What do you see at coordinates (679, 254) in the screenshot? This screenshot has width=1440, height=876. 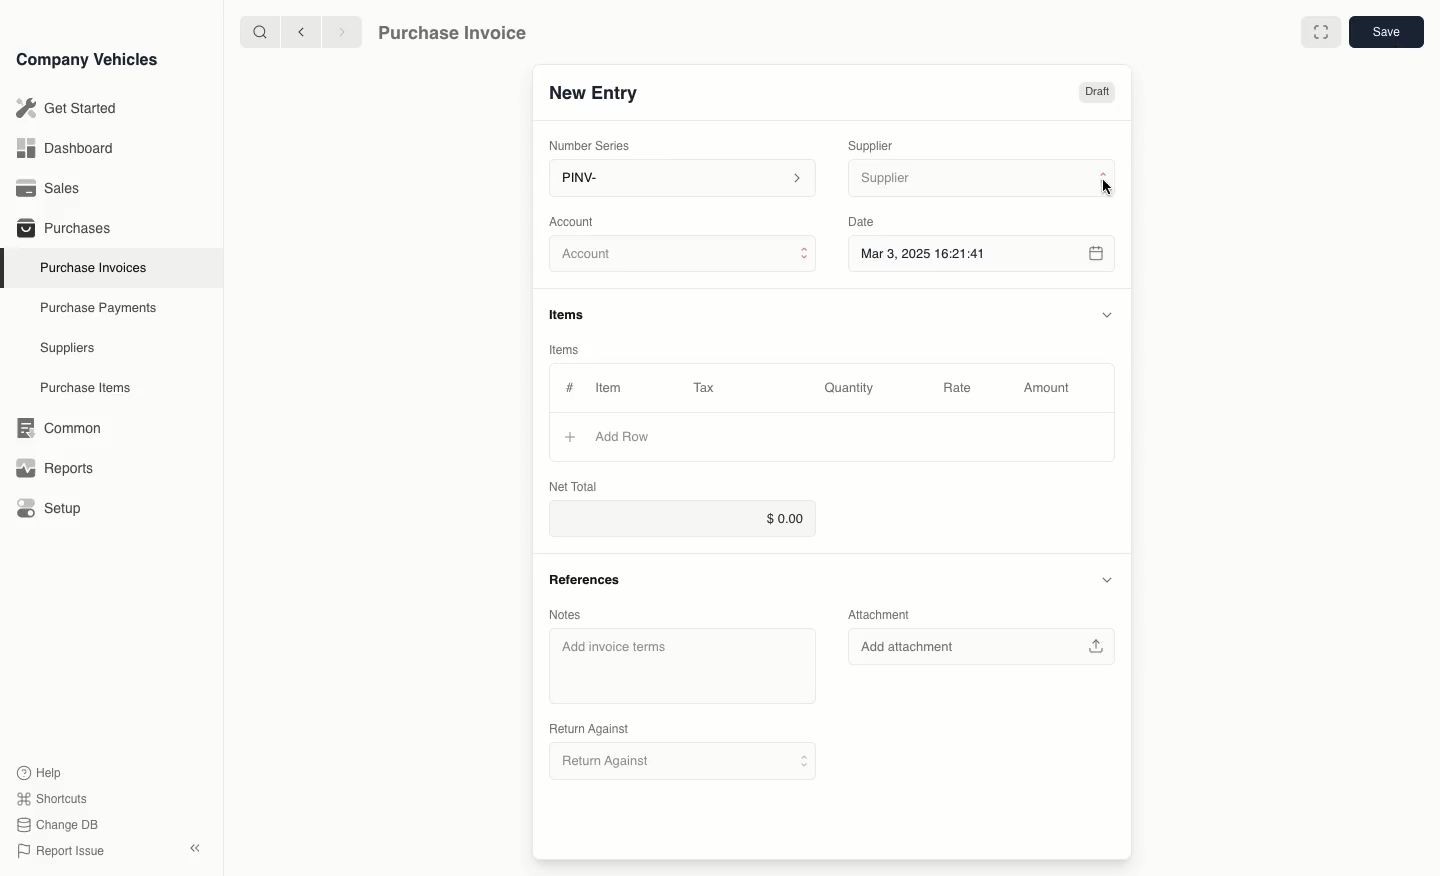 I see `Account` at bounding box center [679, 254].